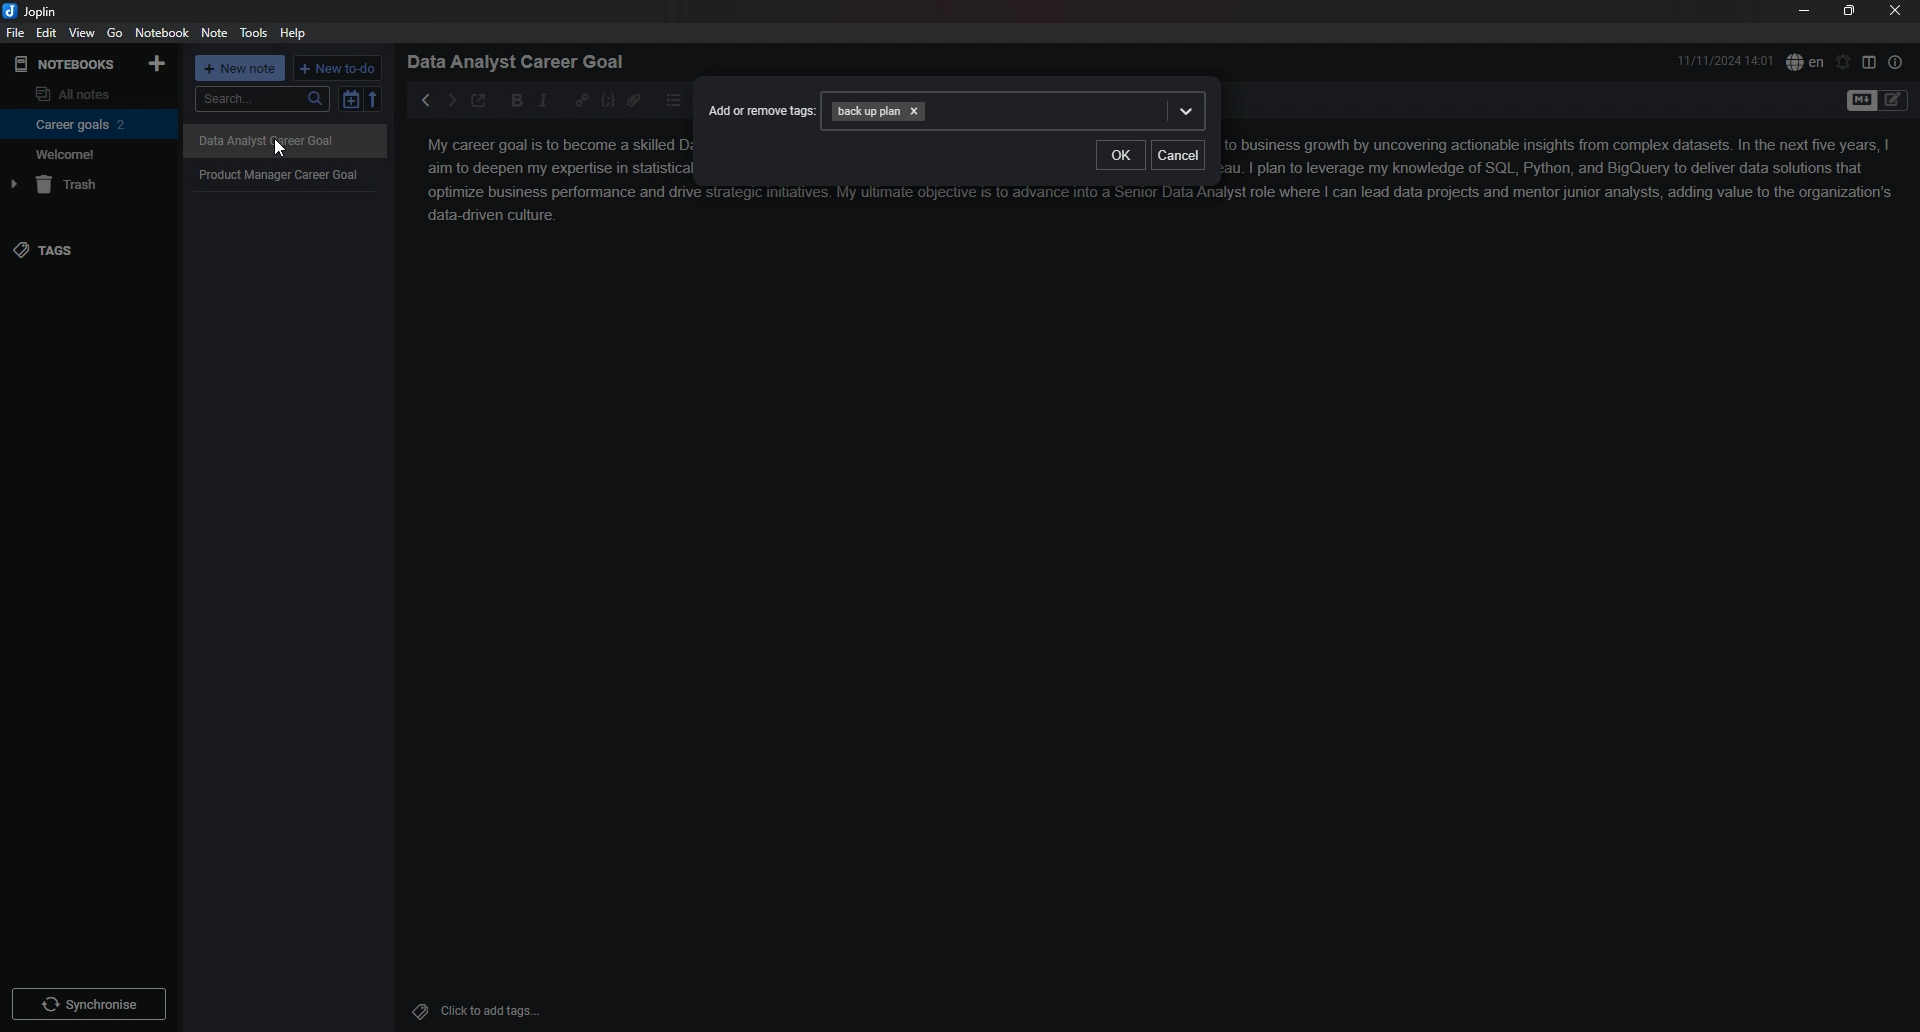  What do you see at coordinates (32, 12) in the screenshot?
I see `joplin` at bounding box center [32, 12].